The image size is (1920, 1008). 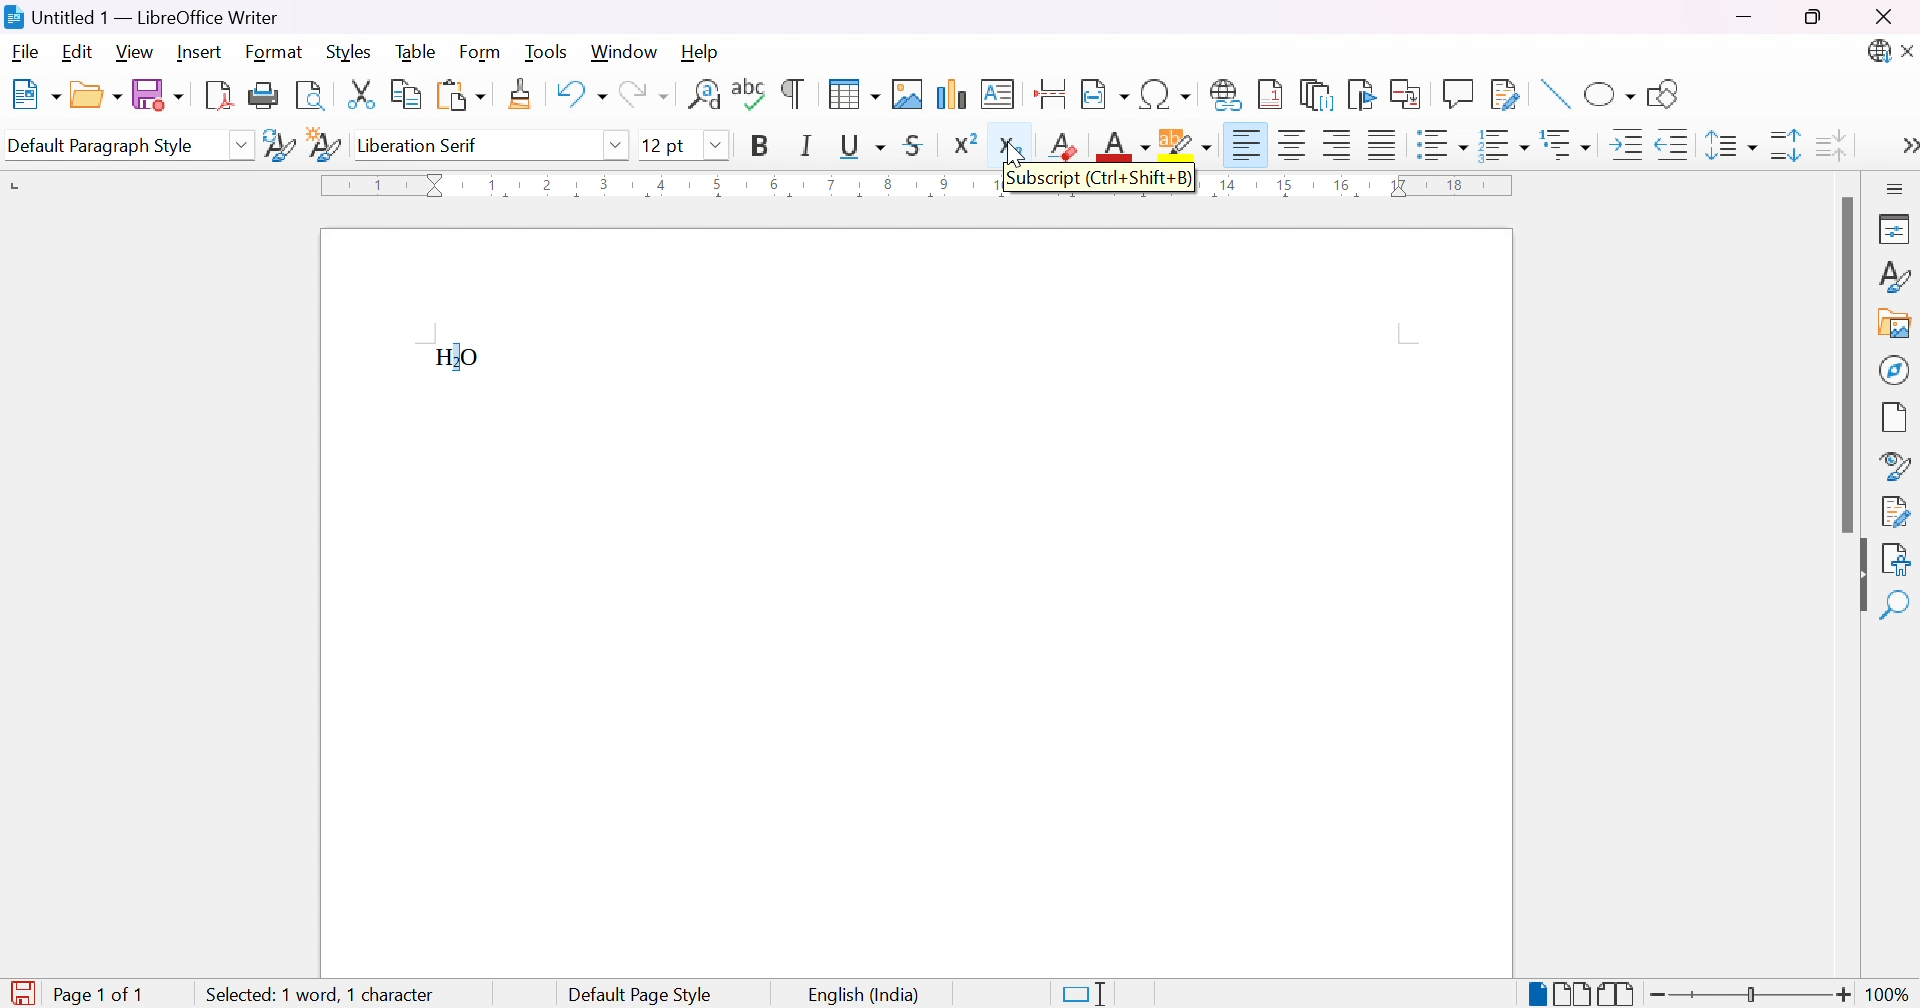 I want to click on Align right, so click(x=1339, y=146).